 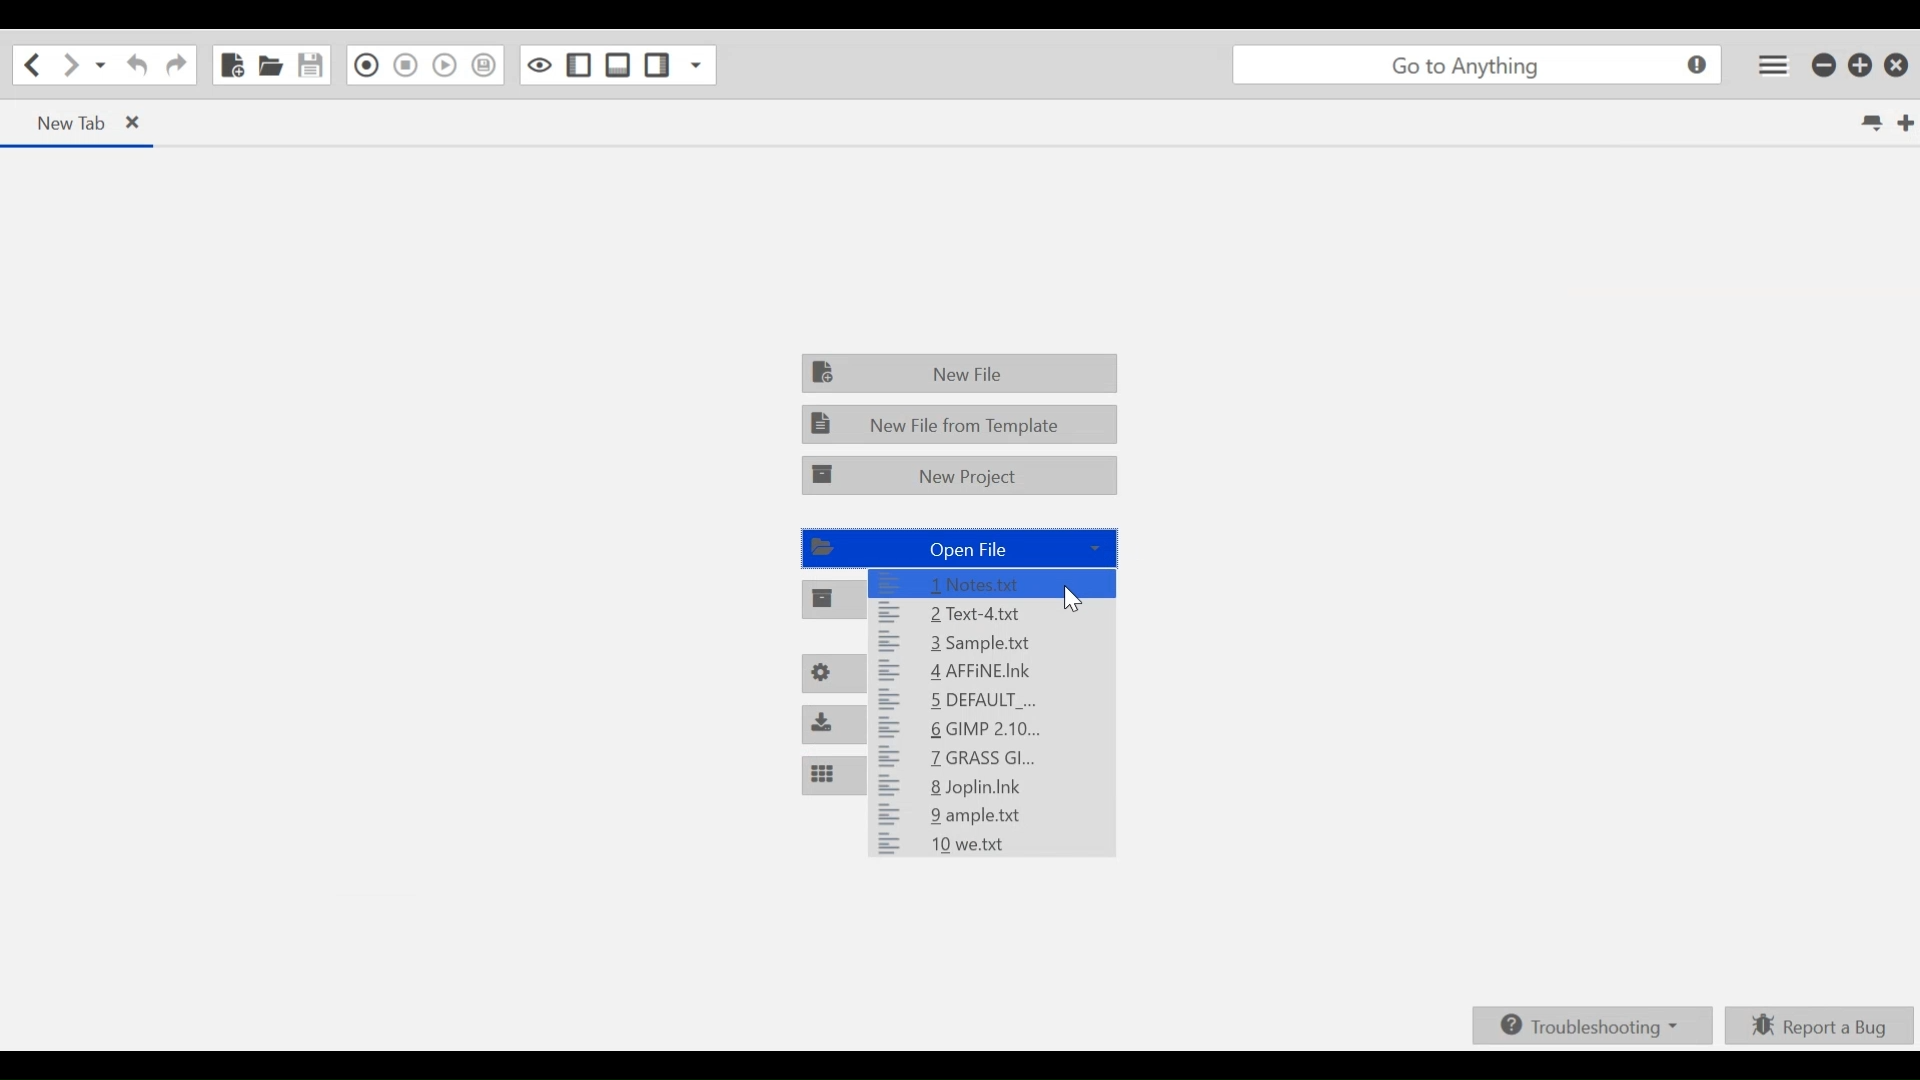 I want to click on Recent locations, so click(x=103, y=64).